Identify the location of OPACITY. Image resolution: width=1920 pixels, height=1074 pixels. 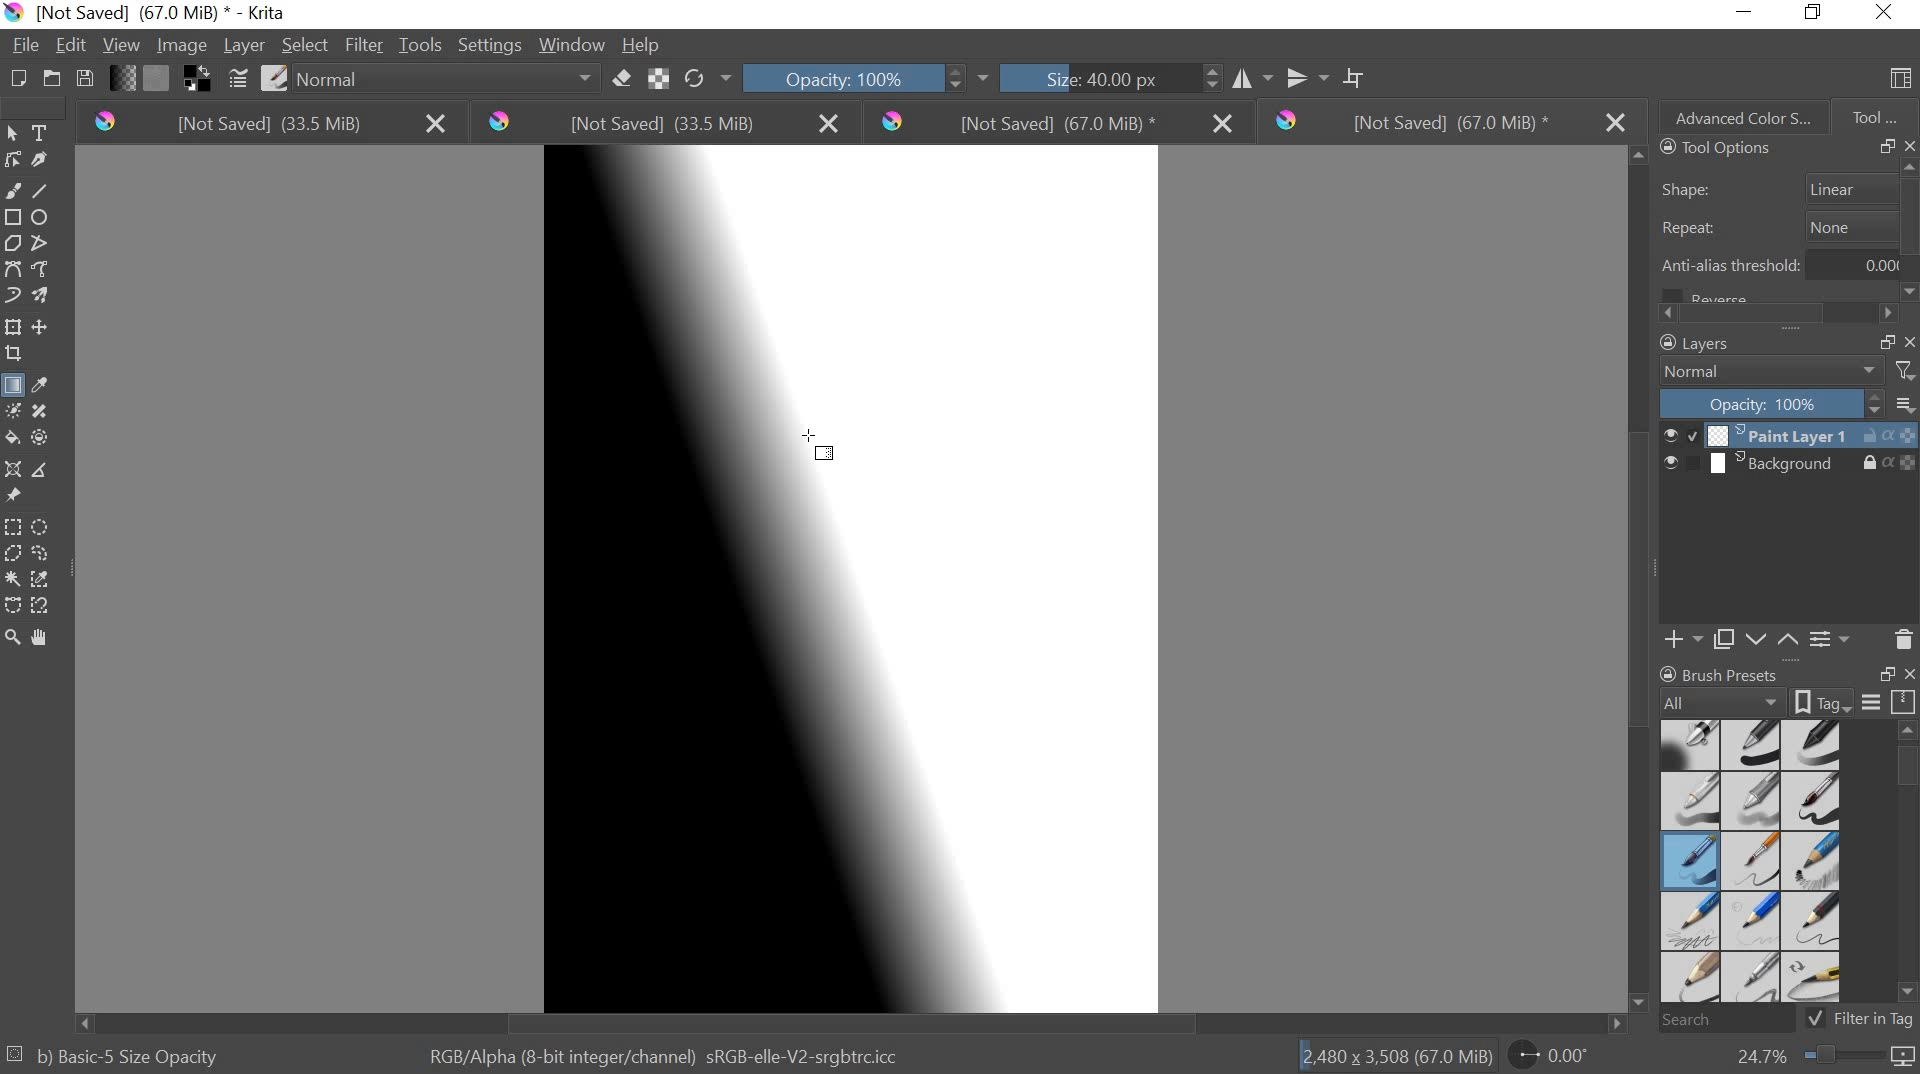
(1774, 403).